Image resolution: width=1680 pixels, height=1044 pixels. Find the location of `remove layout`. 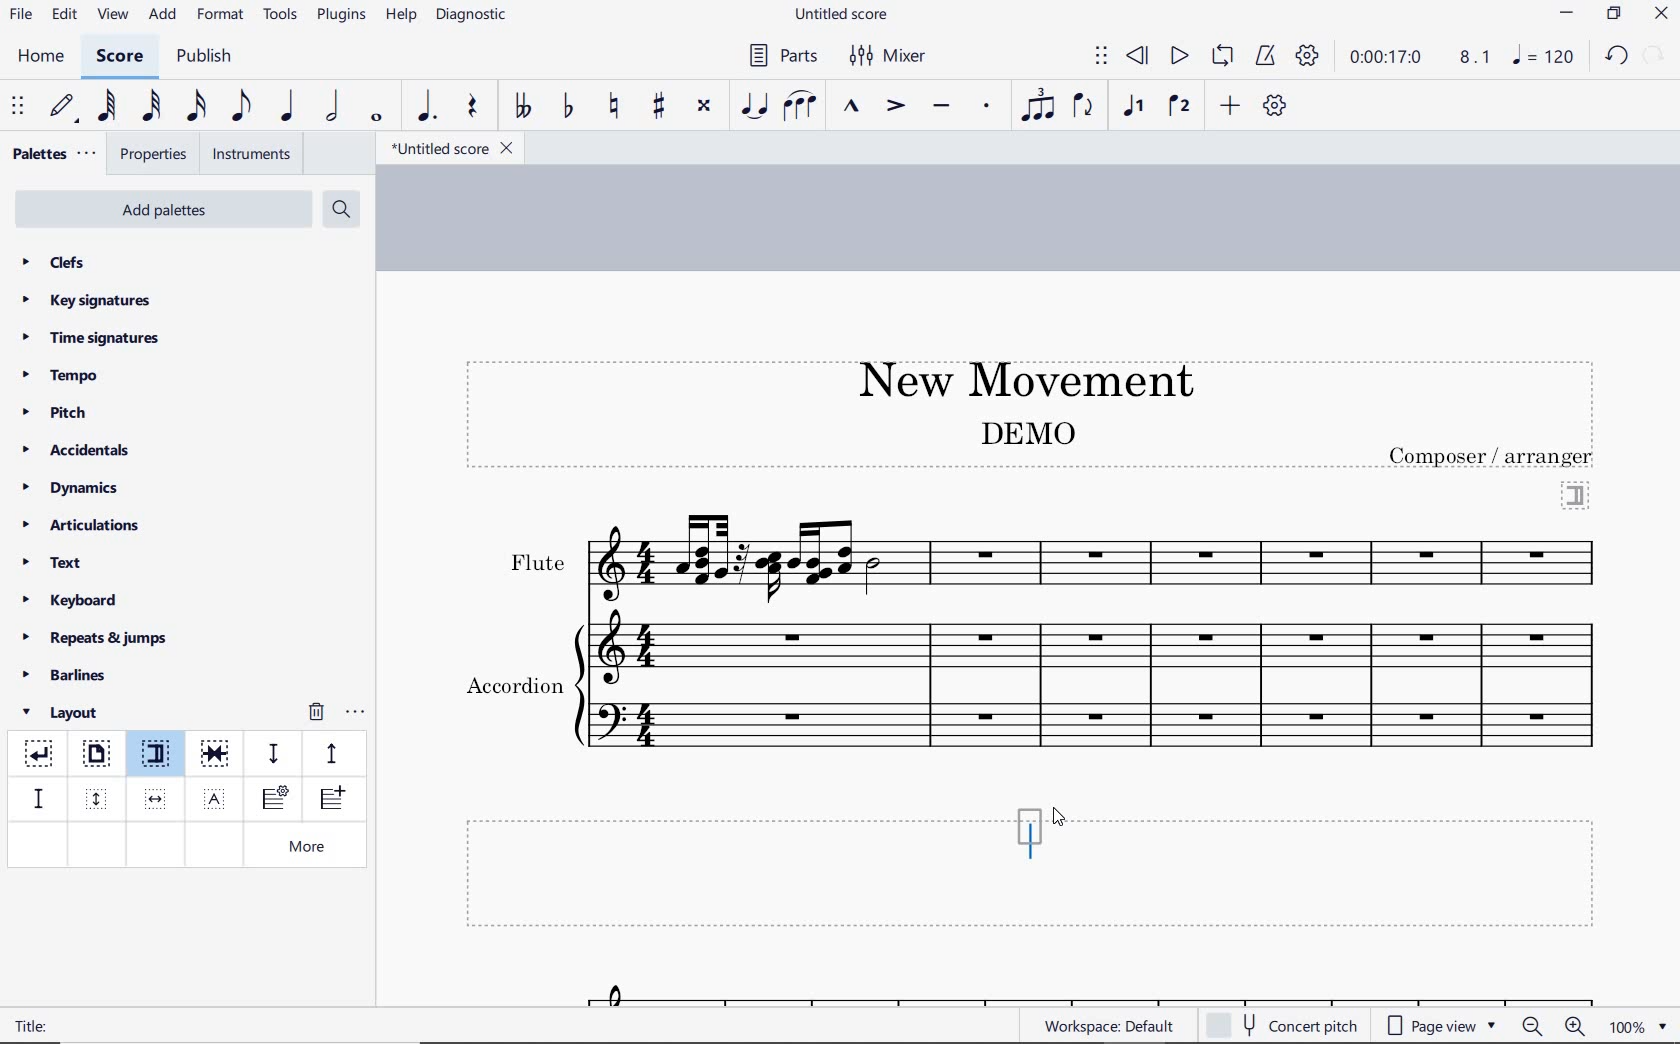

remove layout is located at coordinates (316, 714).